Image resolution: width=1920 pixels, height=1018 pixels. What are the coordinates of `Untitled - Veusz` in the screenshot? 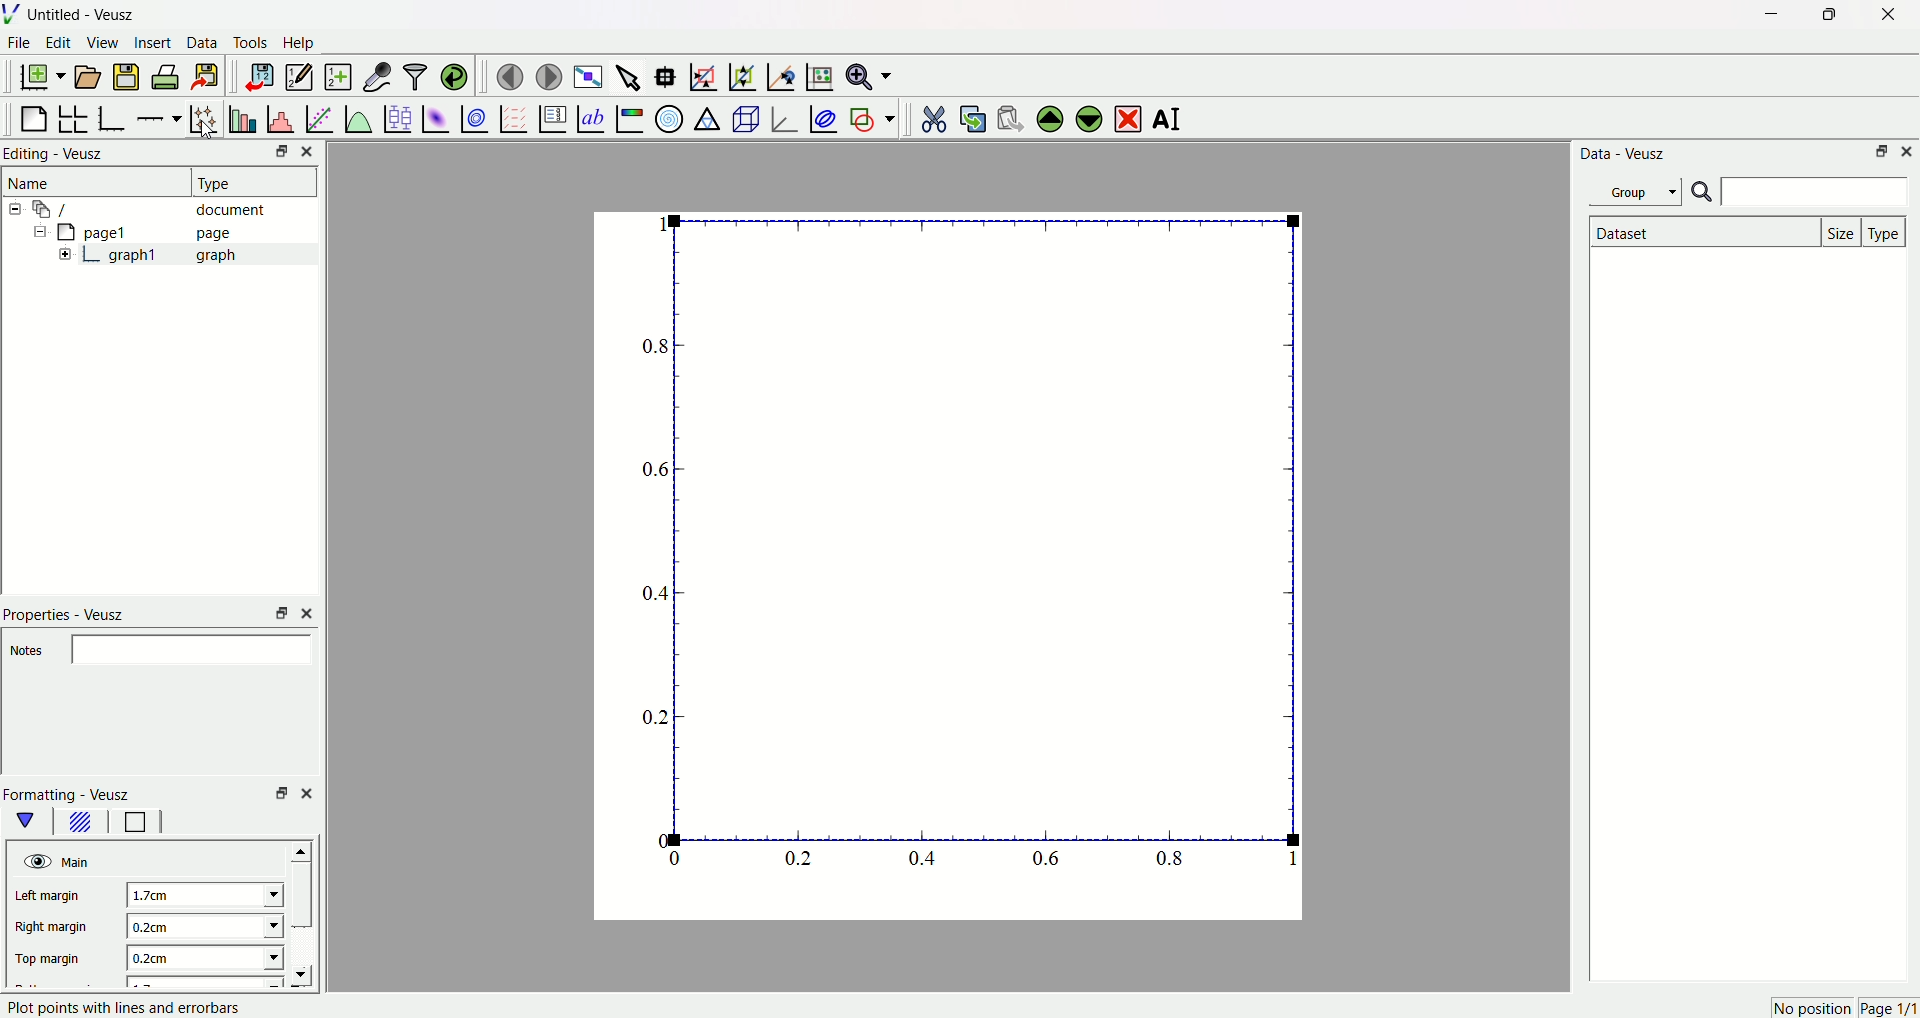 It's located at (85, 16).